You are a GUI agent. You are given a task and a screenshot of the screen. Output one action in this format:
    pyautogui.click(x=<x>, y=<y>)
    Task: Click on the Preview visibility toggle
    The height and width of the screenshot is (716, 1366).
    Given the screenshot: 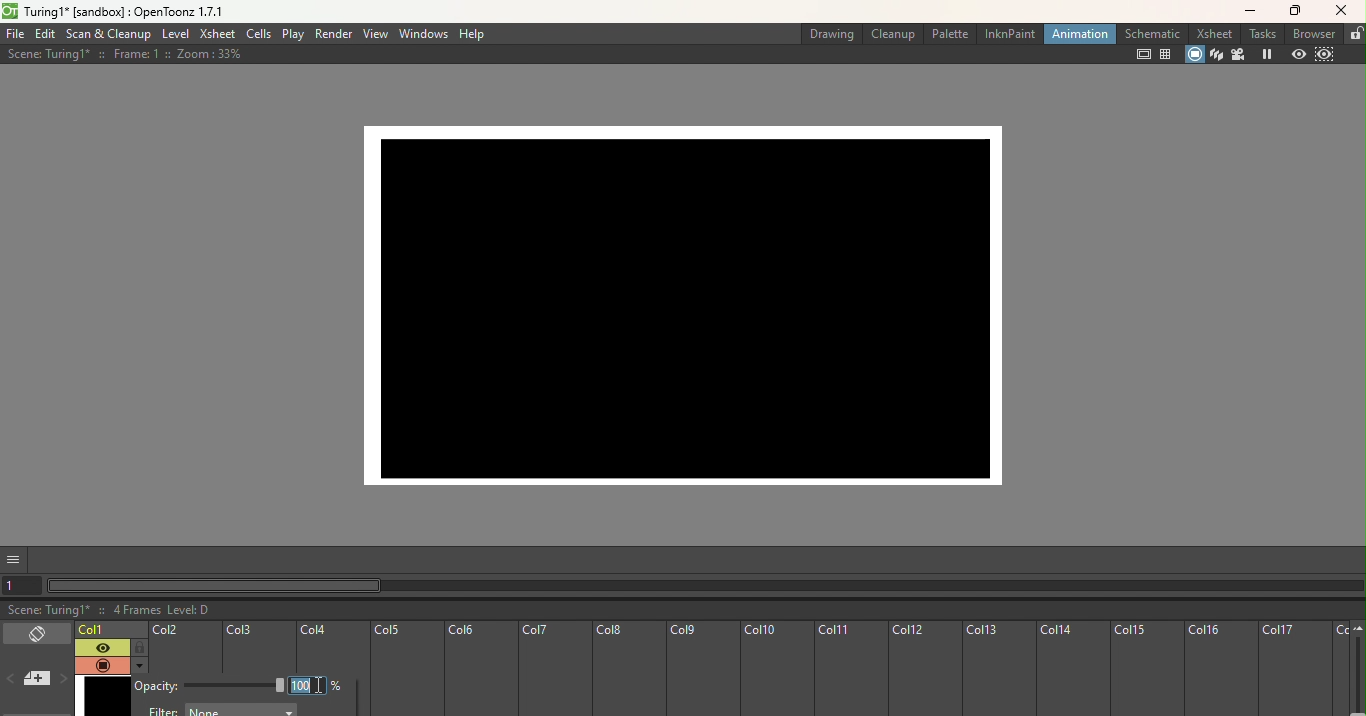 What is the action you would take?
    pyautogui.click(x=100, y=647)
    